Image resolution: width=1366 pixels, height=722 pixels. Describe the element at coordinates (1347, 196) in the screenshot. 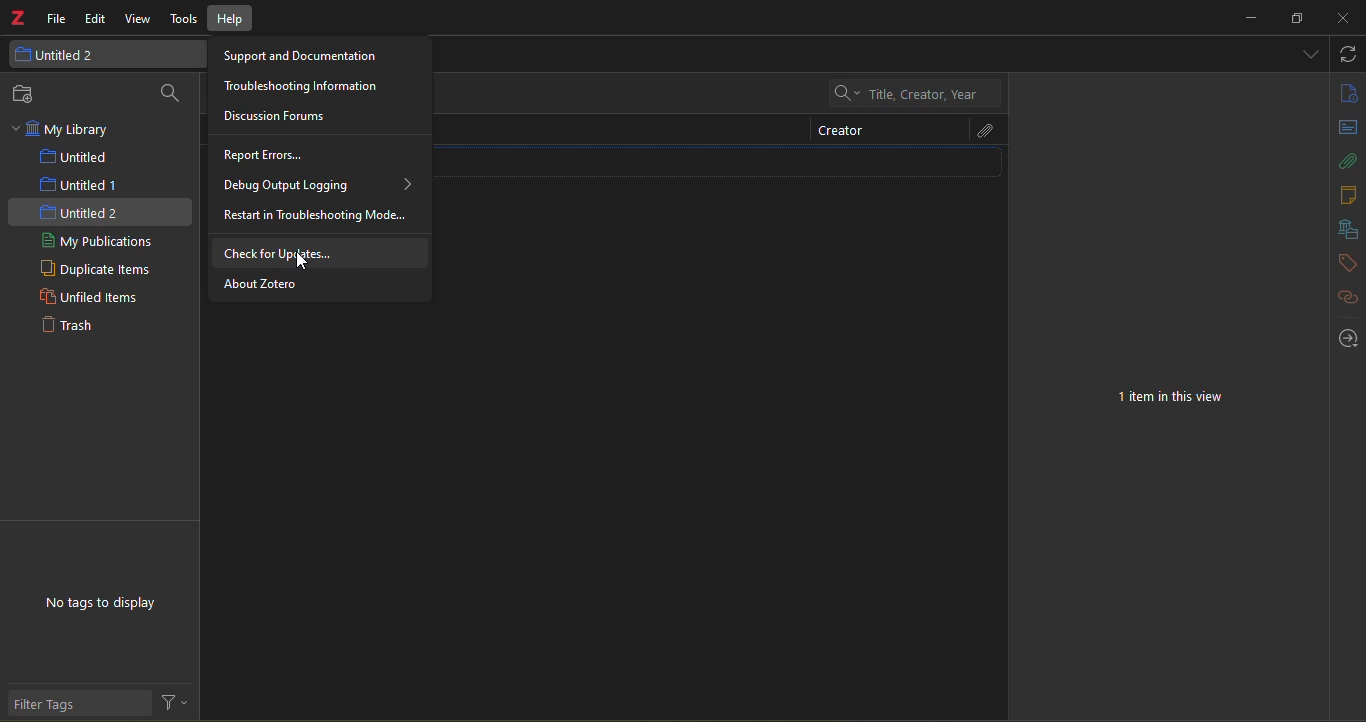

I see `notes` at that location.